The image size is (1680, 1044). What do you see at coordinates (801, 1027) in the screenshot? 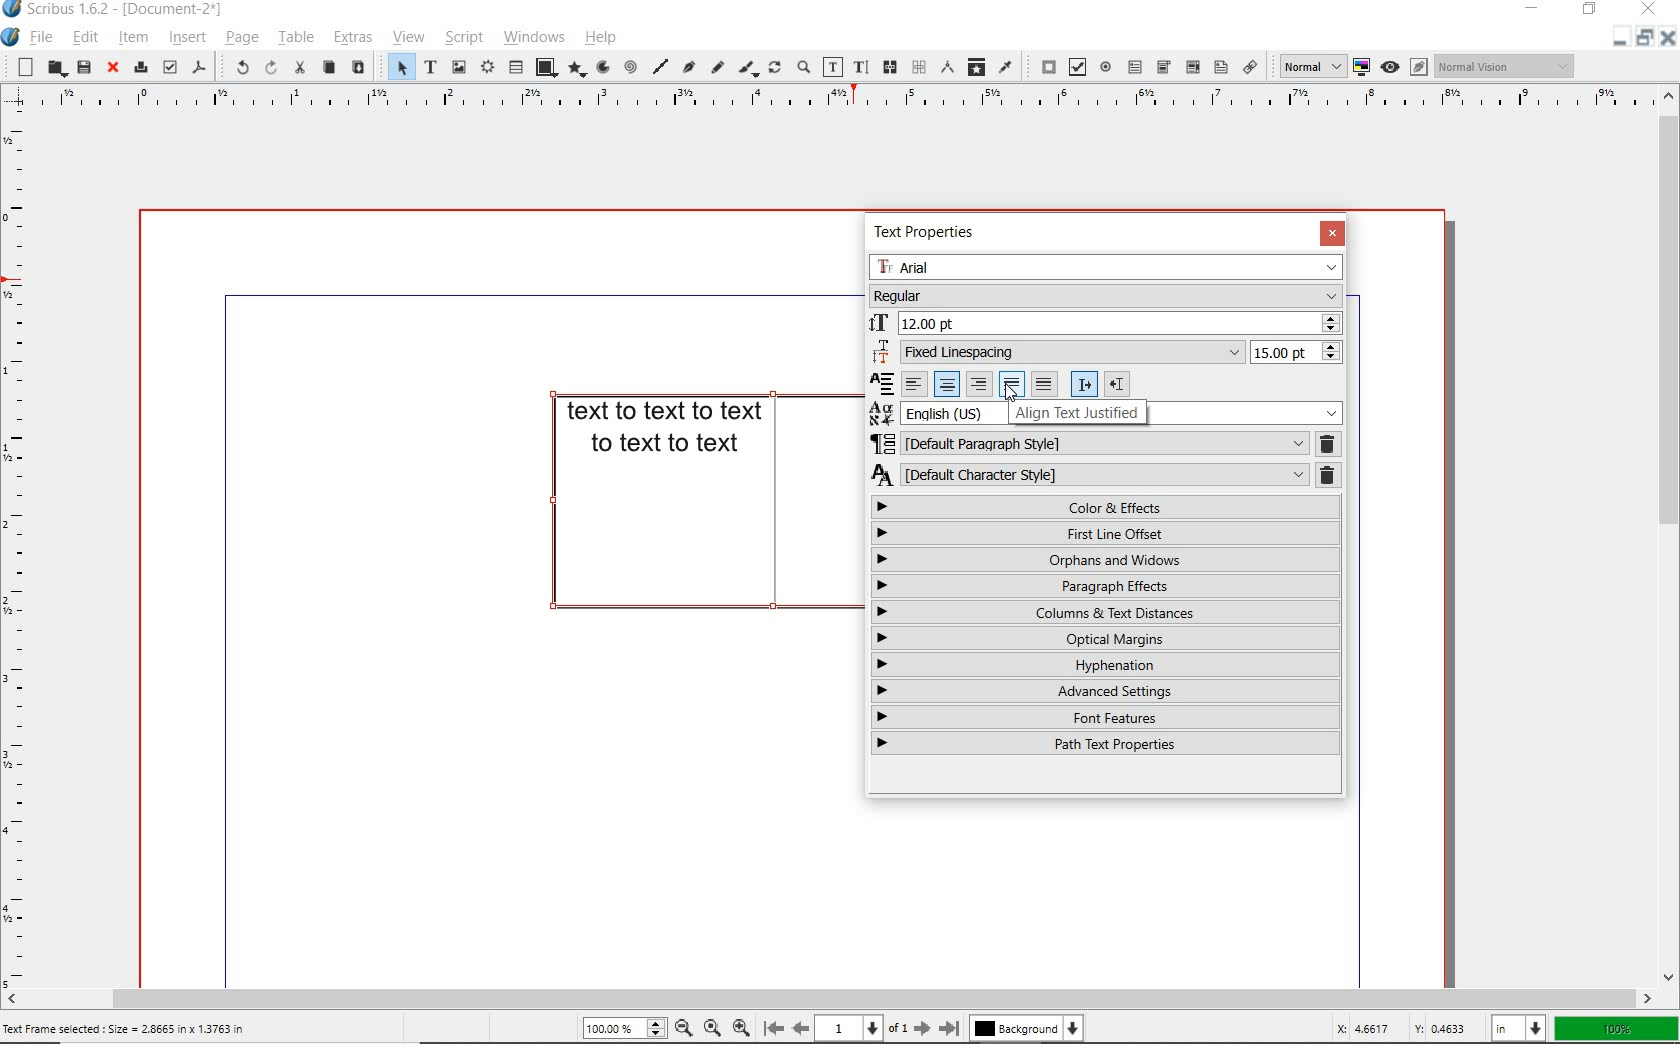
I see `go back` at bounding box center [801, 1027].